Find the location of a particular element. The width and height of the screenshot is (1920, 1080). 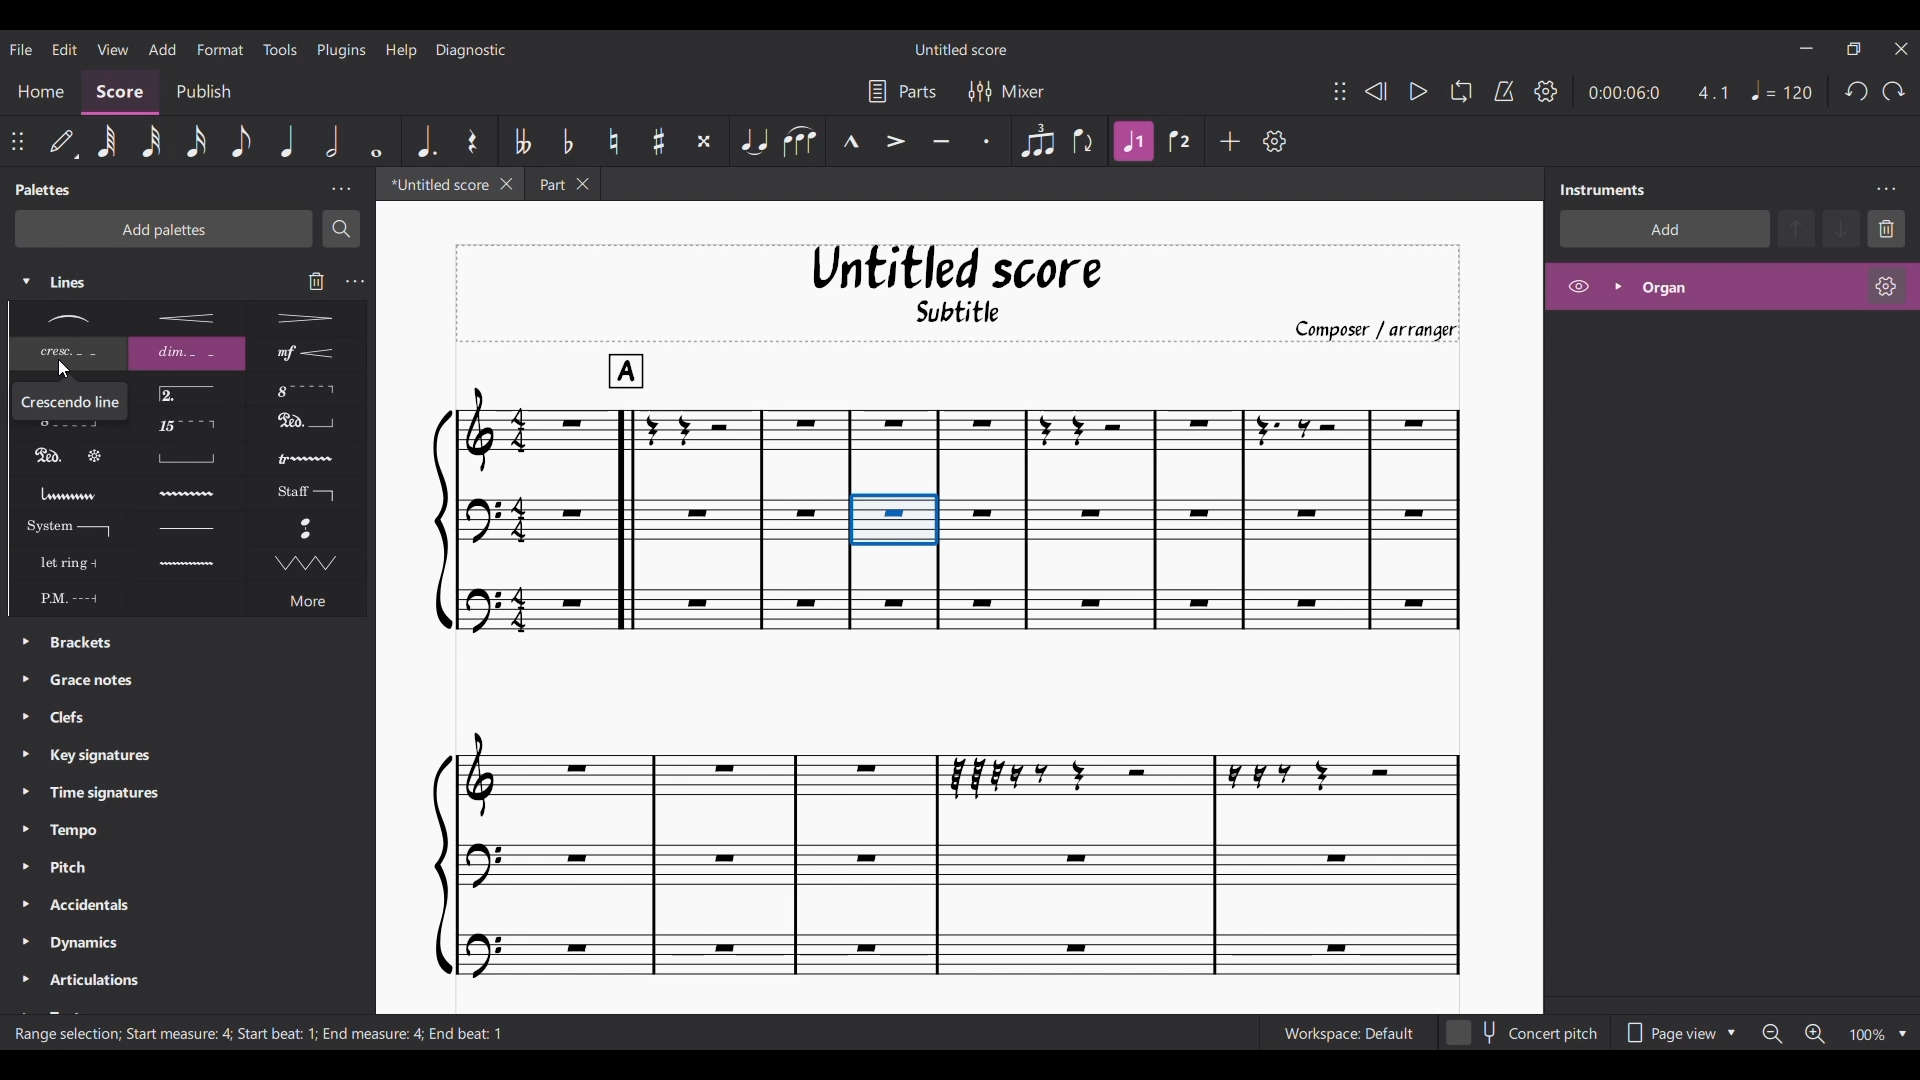

Title, sub-title, and composer name of score is located at coordinates (959, 293).